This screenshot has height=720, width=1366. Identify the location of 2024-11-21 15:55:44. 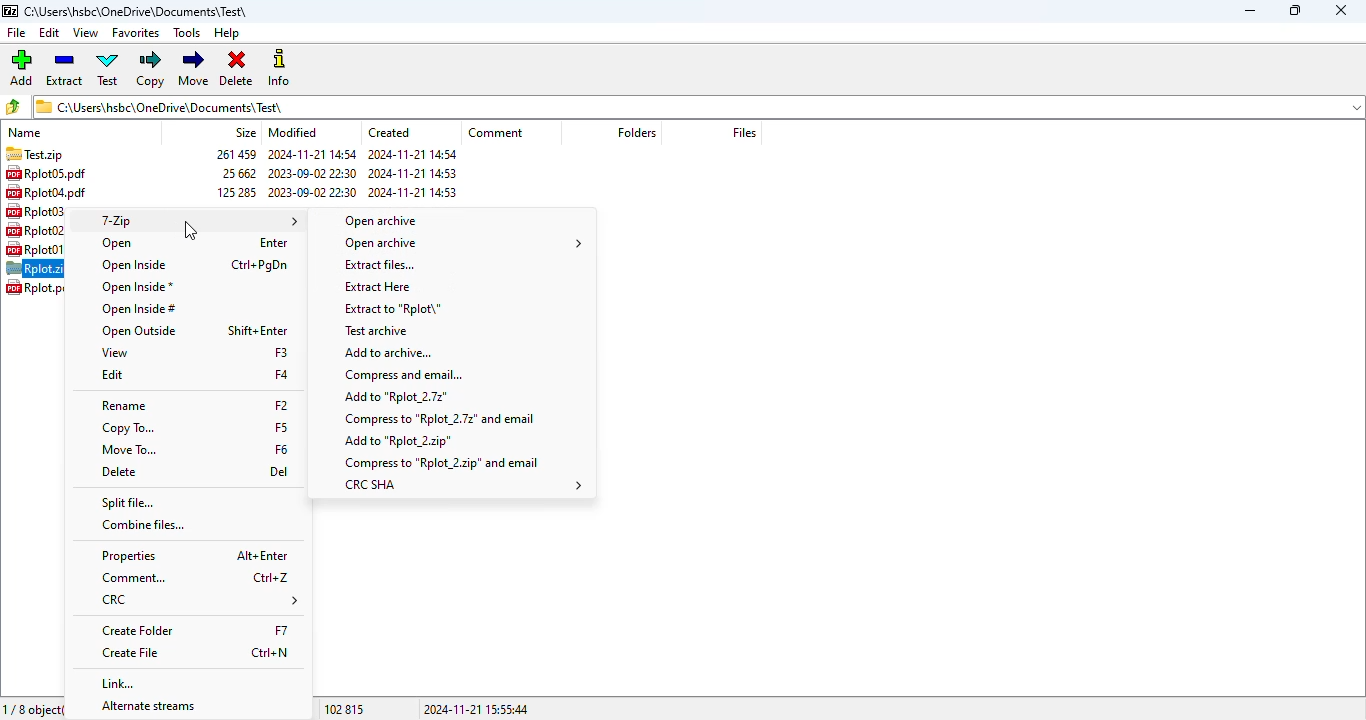
(477, 709).